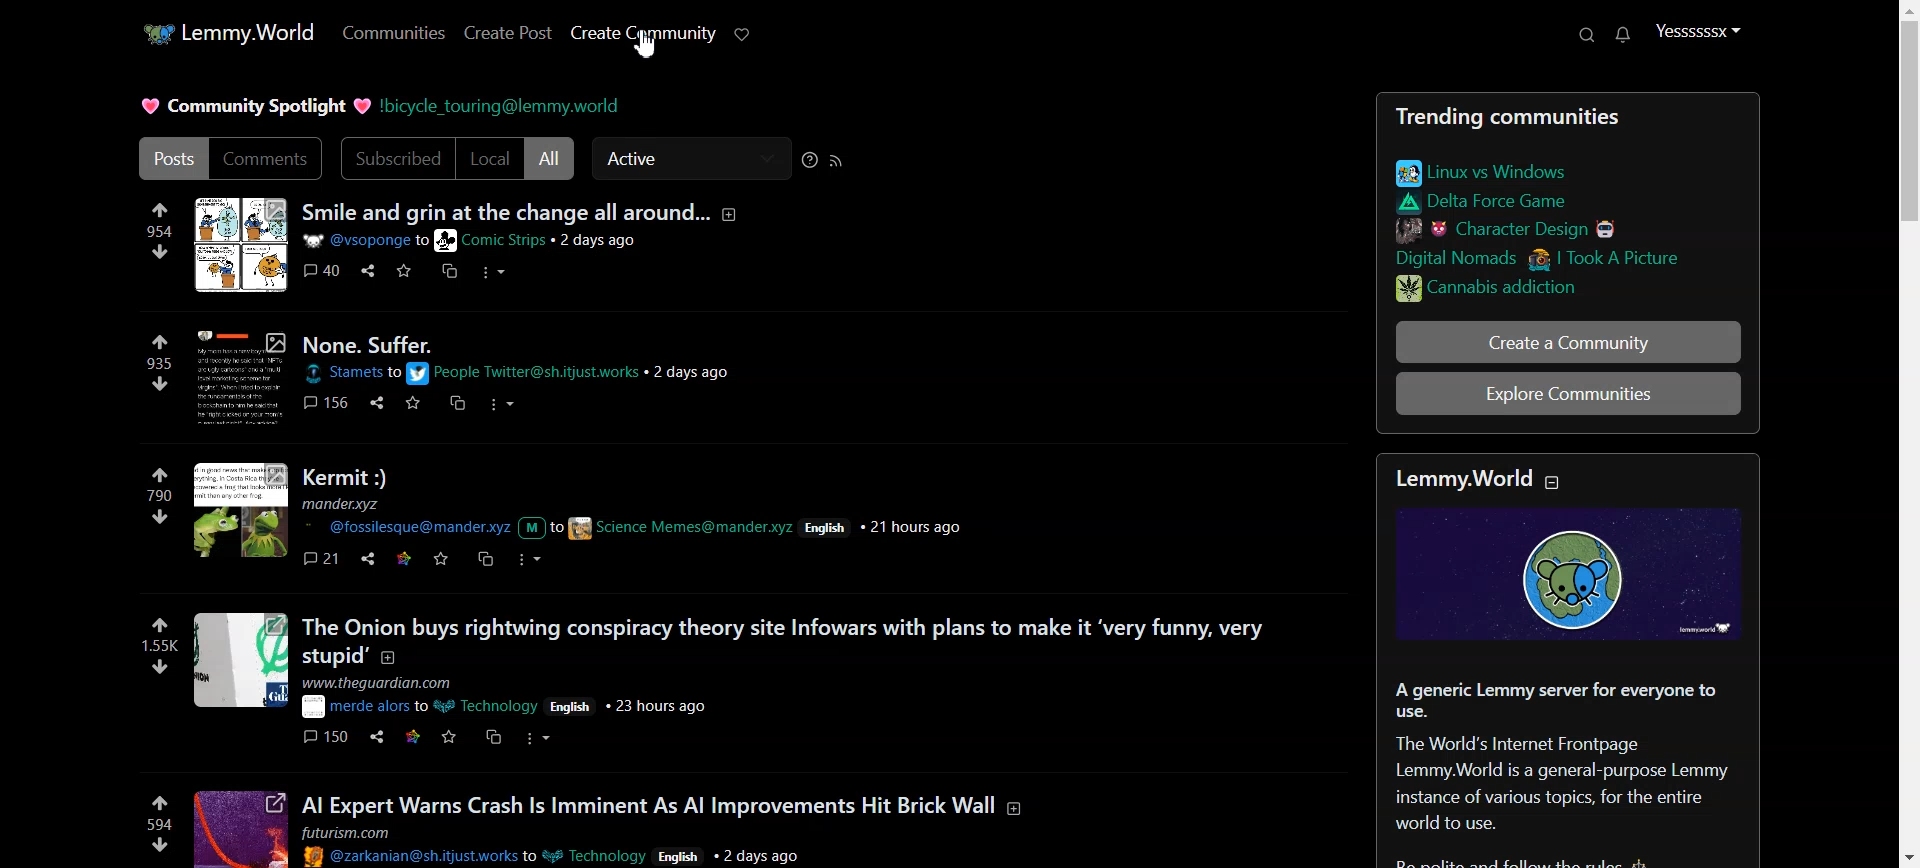  I want to click on more, so click(501, 405).